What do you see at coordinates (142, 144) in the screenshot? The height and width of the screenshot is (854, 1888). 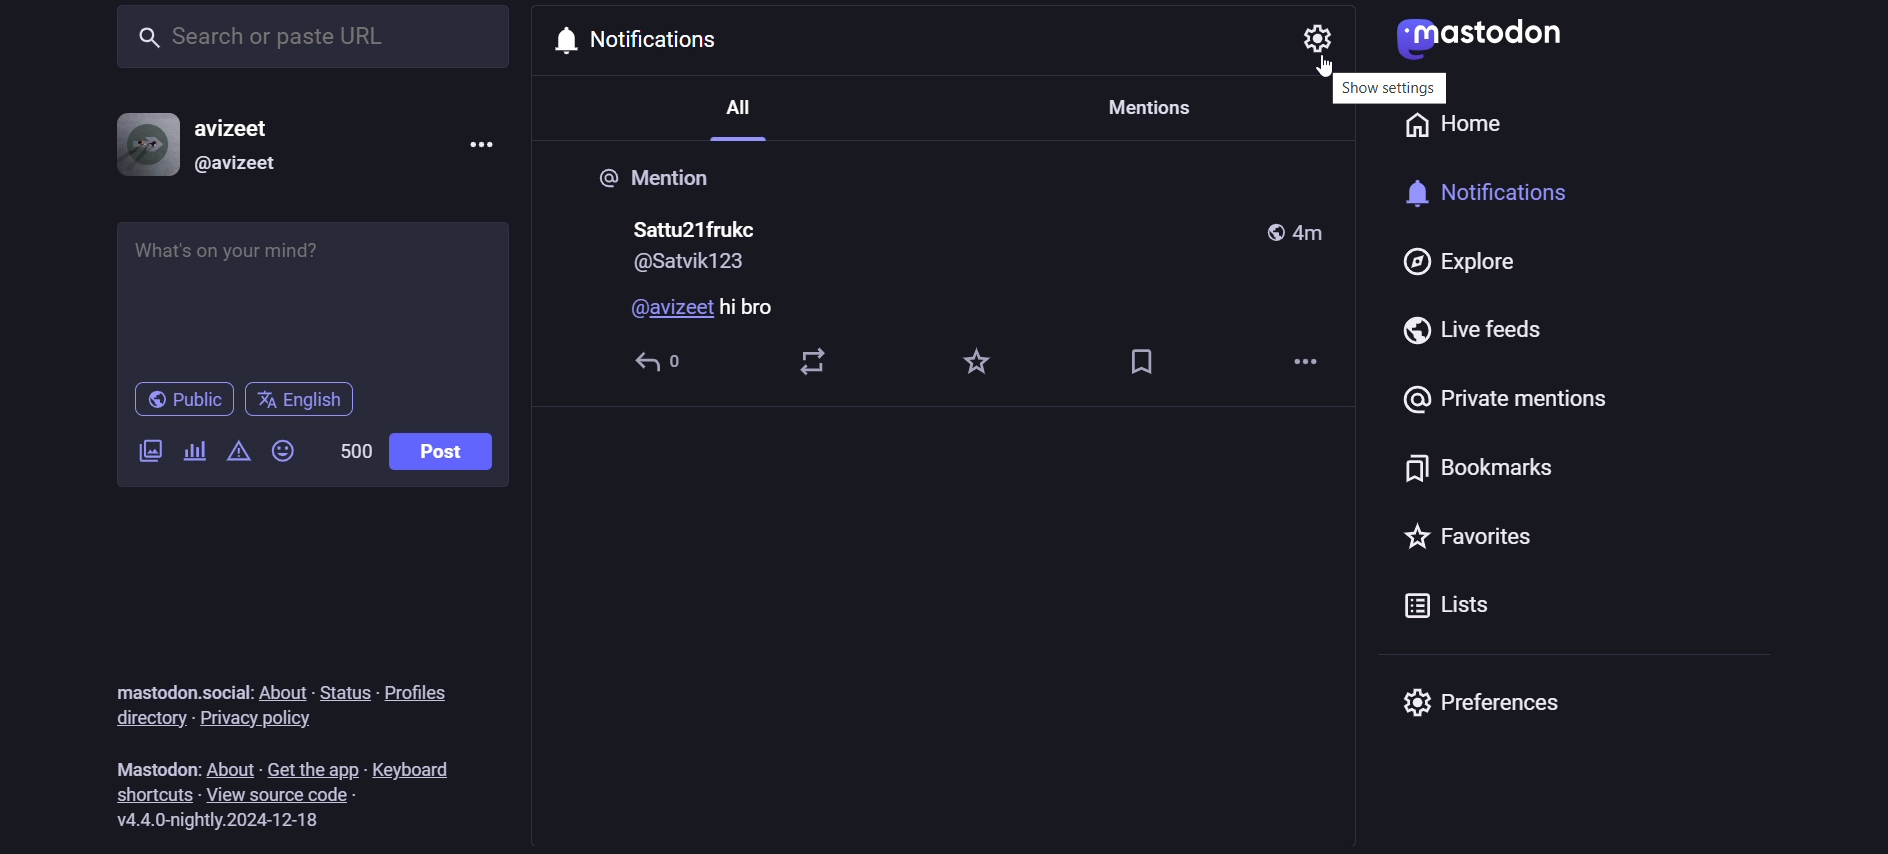 I see `profile picture` at bounding box center [142, 144].